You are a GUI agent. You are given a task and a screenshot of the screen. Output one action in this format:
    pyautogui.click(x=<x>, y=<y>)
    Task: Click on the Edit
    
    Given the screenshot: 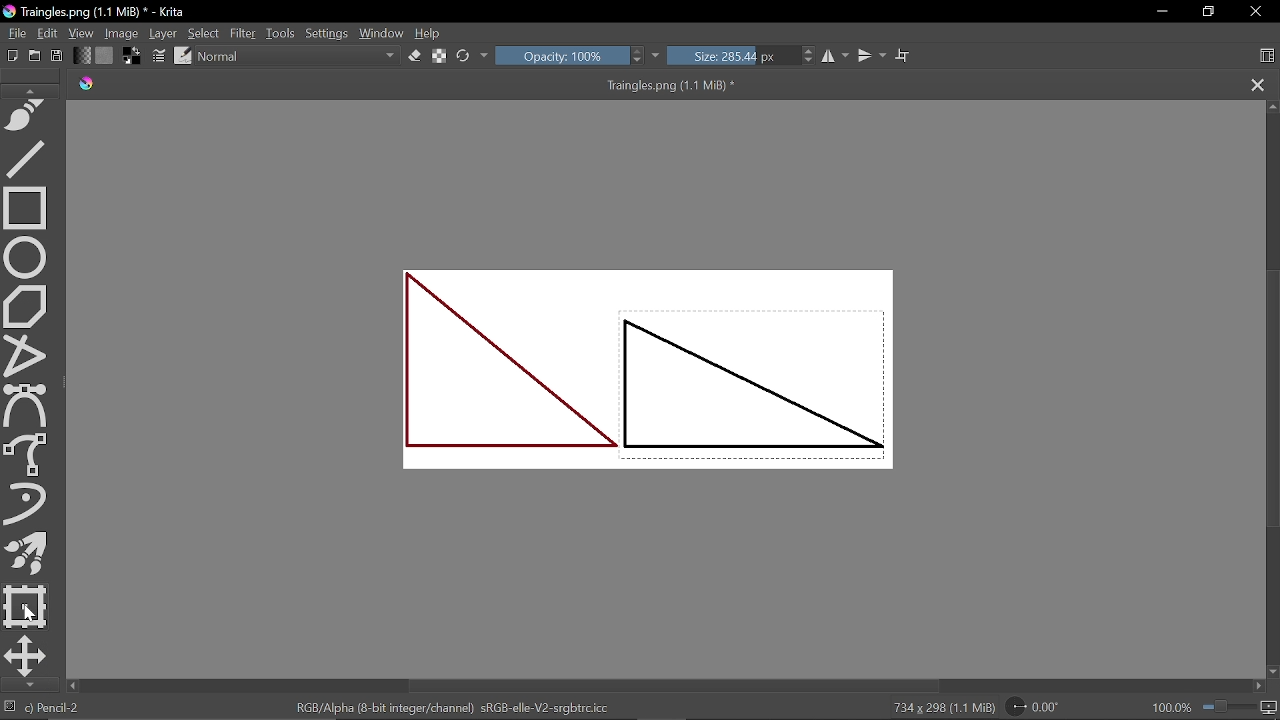 What is the action you would take?
    pyautogui.click(x=48, y=34)
    